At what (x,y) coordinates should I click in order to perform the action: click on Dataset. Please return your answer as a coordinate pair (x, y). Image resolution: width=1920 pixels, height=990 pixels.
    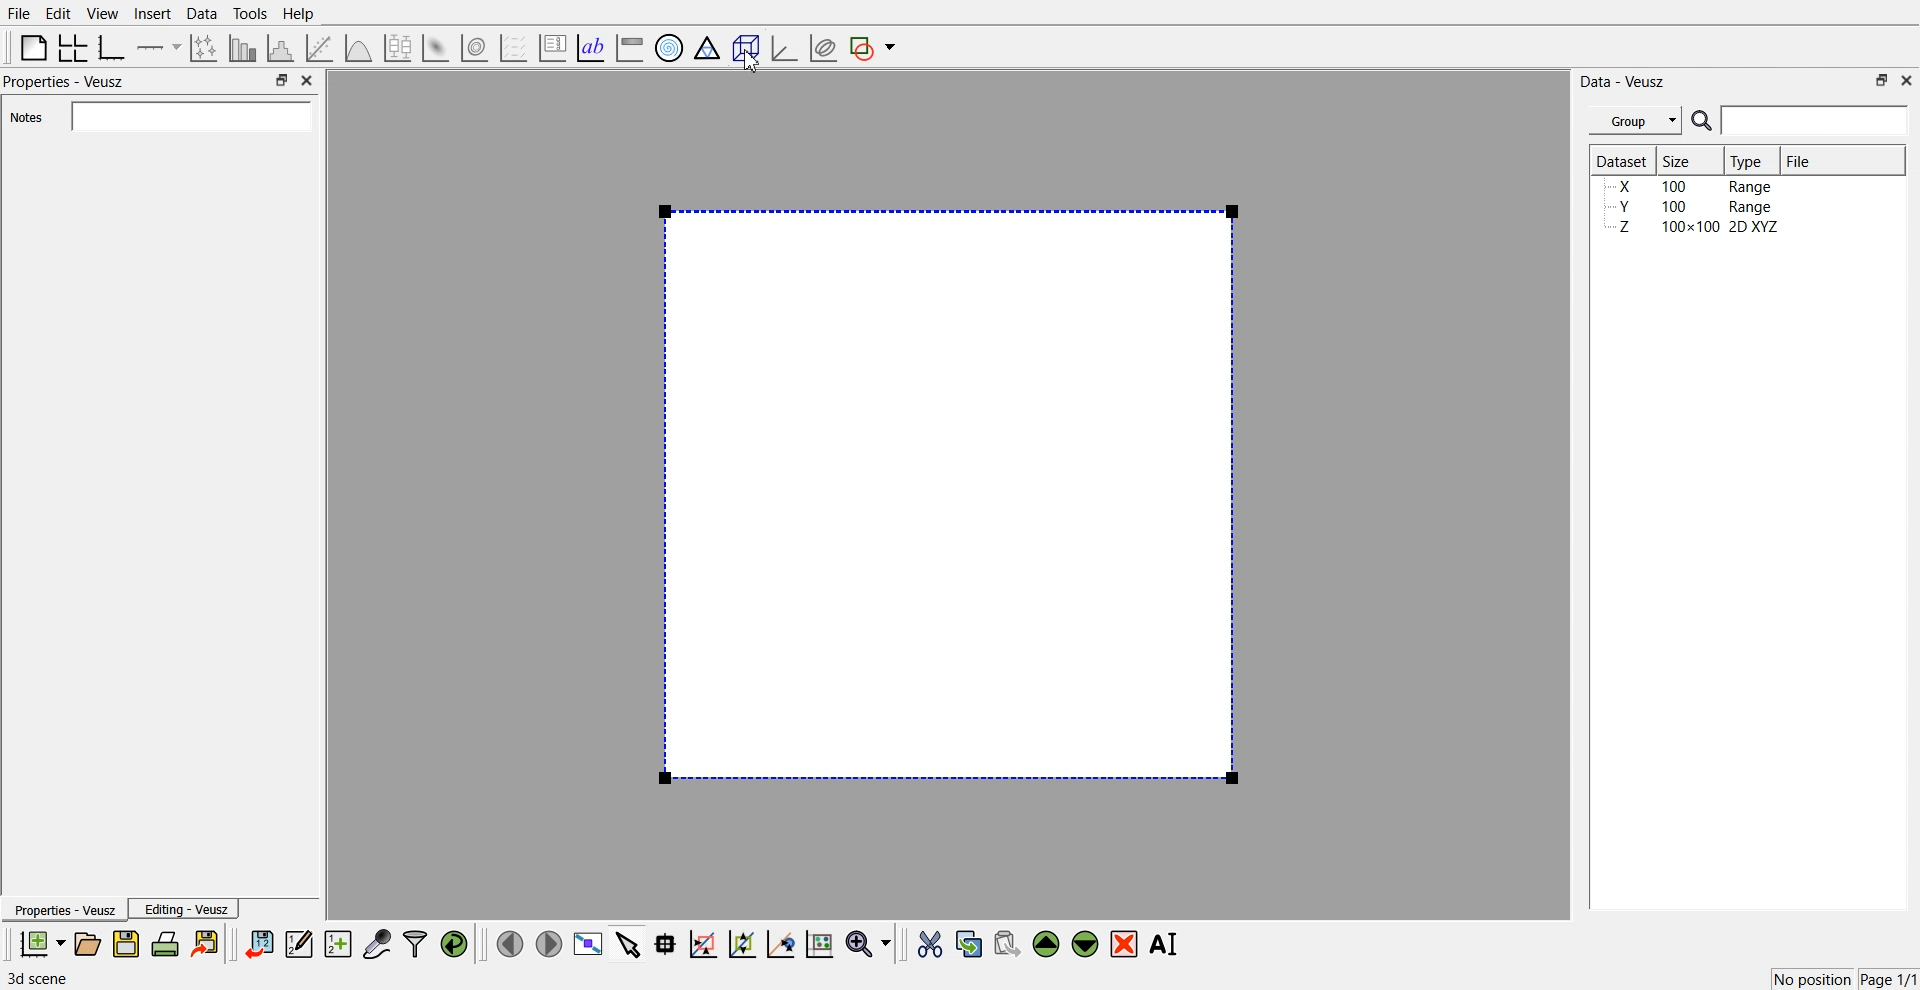
    Looking at the image, I should click on (1622, 160).